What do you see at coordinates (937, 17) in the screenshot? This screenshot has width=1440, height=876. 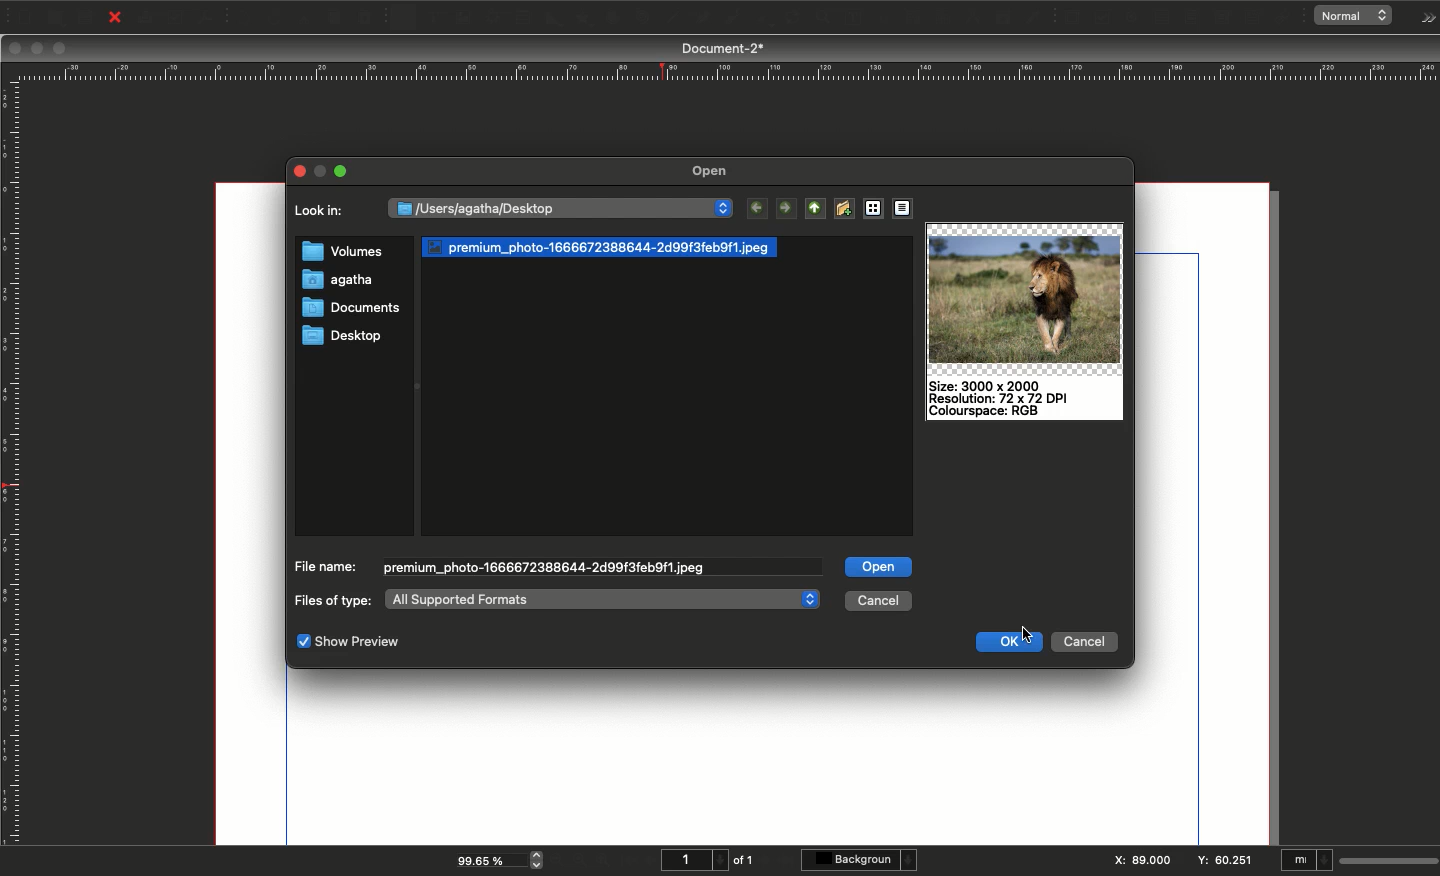 I see `Unlink text frames` at bounding box center [937, 17].